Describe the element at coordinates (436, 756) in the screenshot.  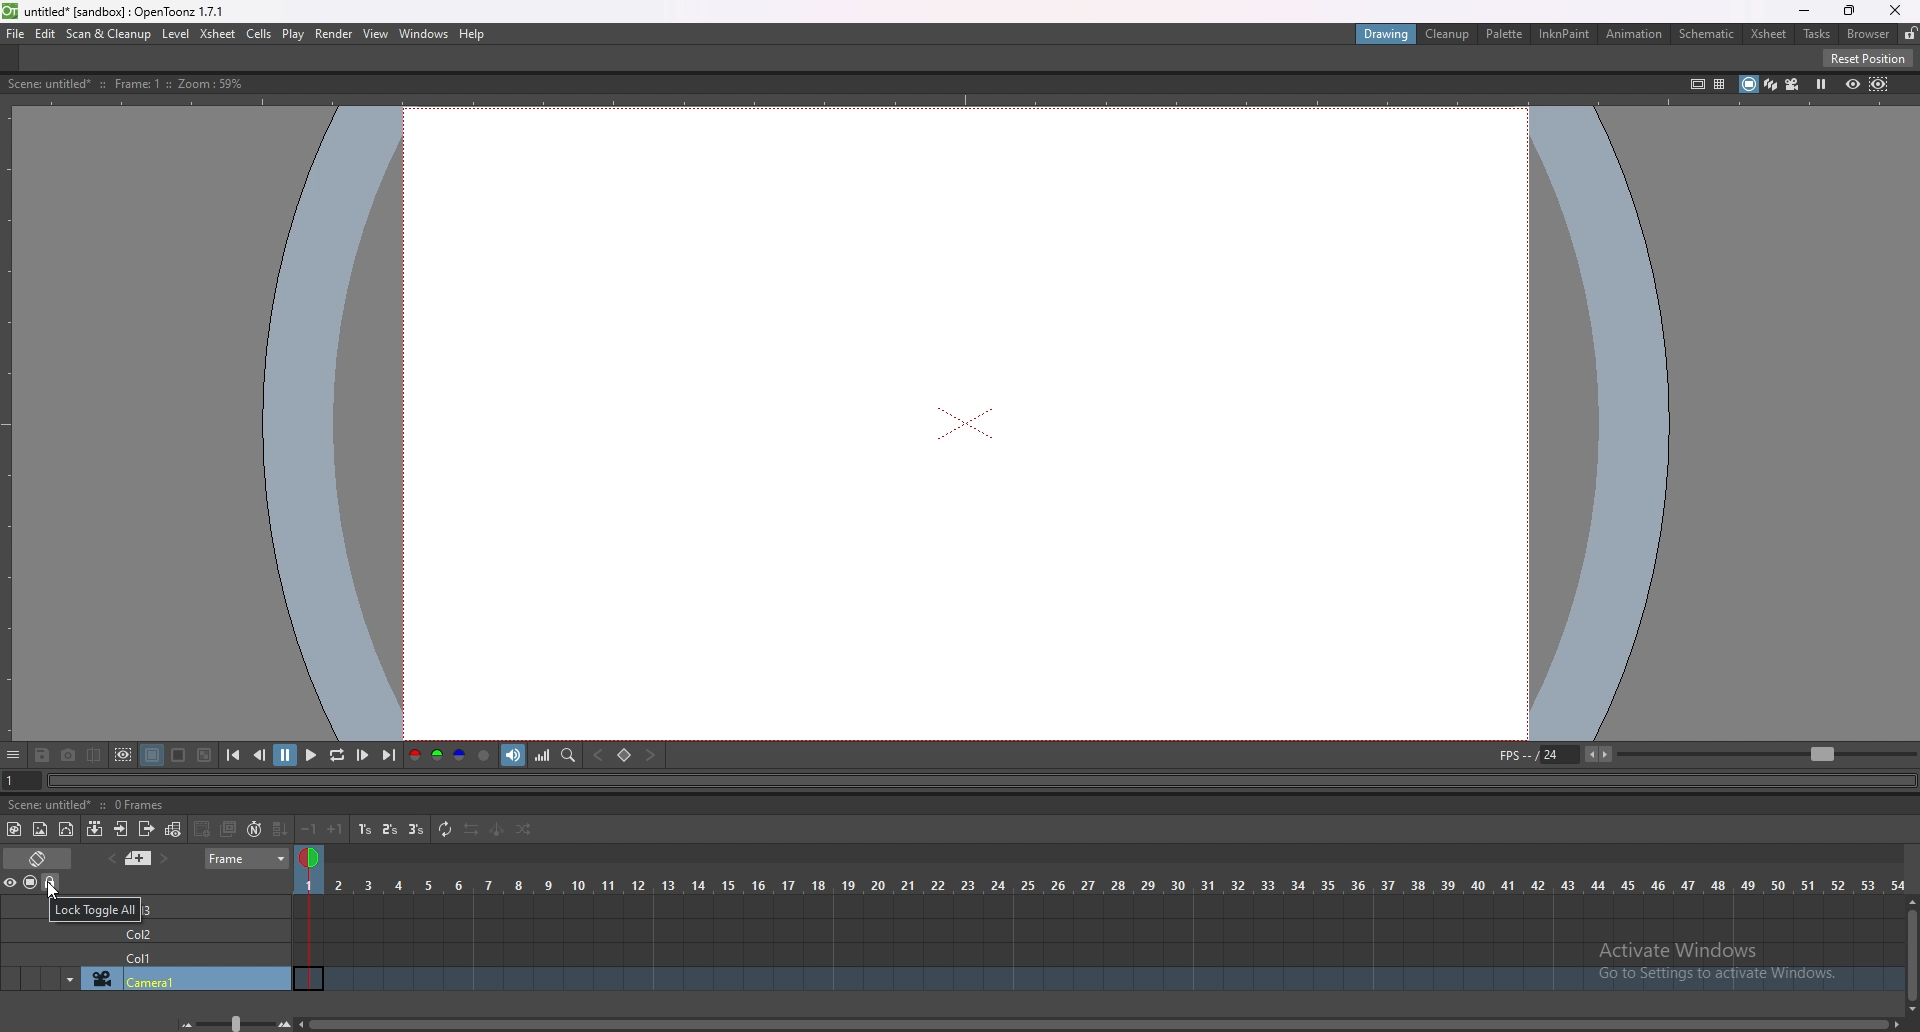
I see `green` at that location.